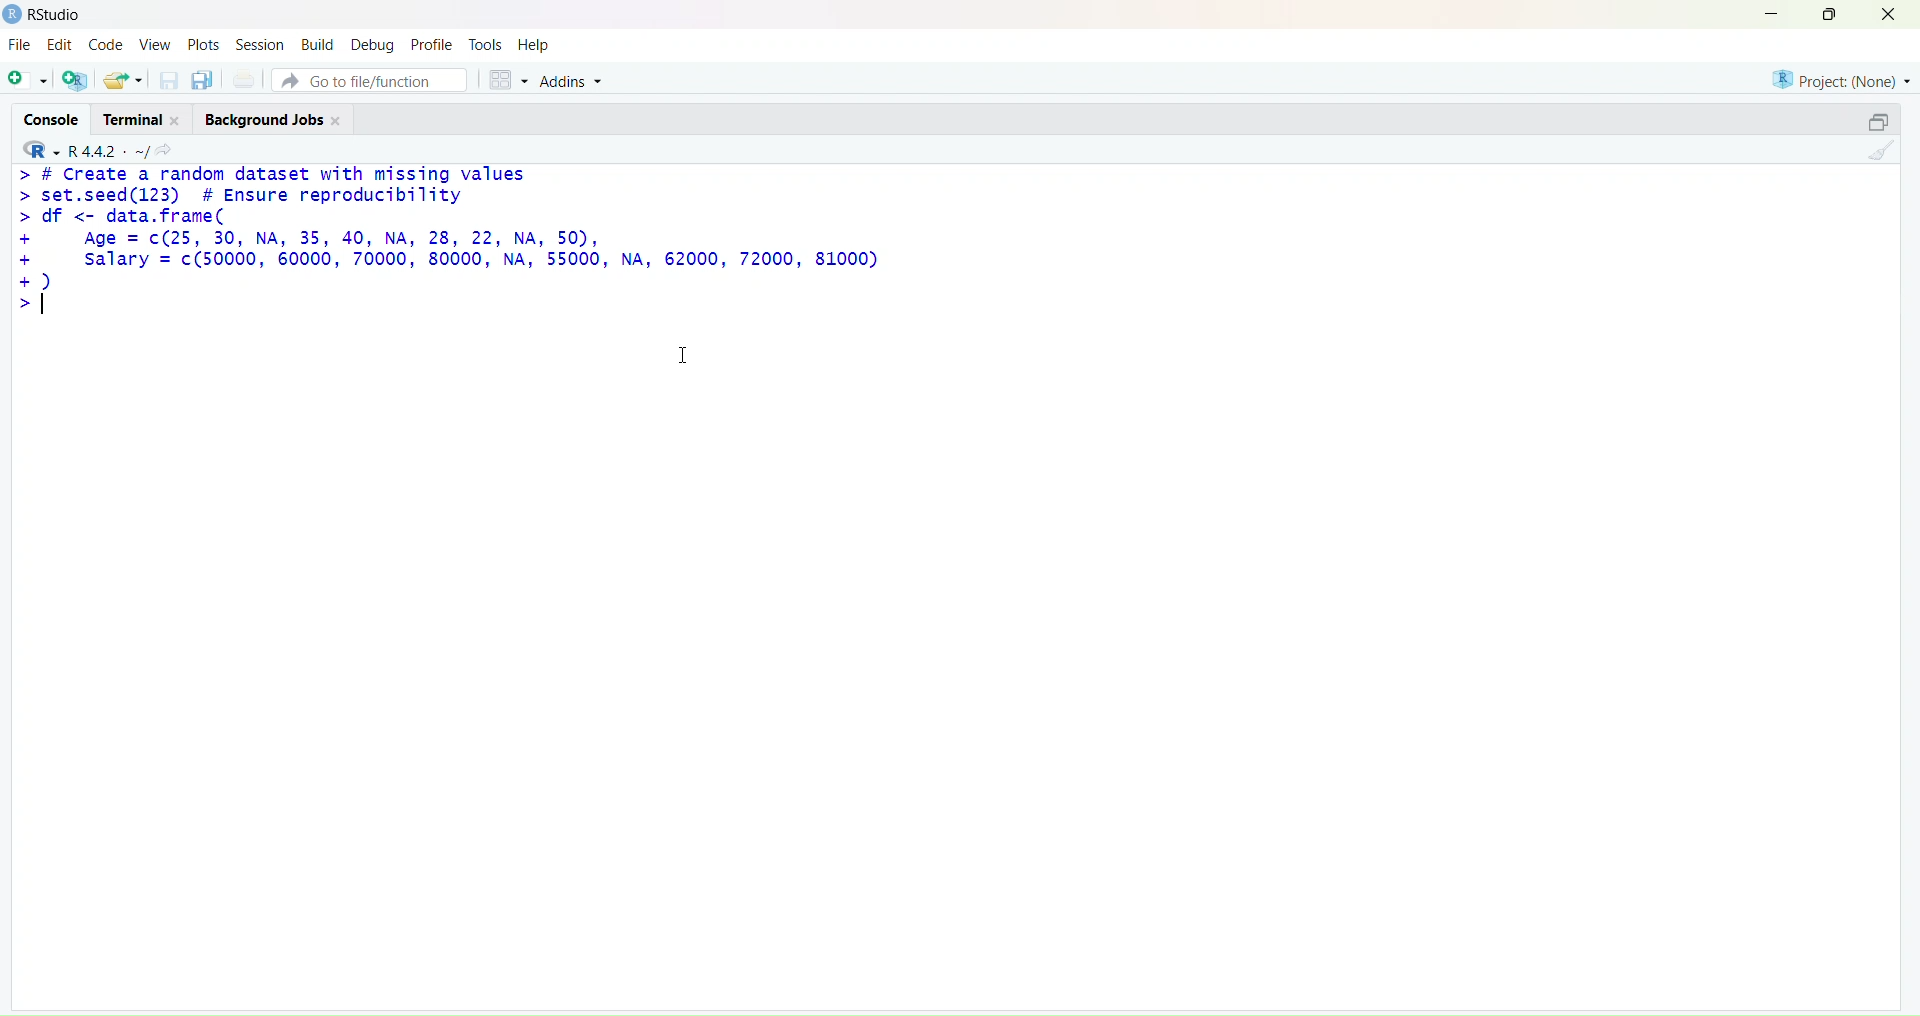 This screenshot has width=1920, height=1016. I want to click on open an existing file, so click(122, 81).